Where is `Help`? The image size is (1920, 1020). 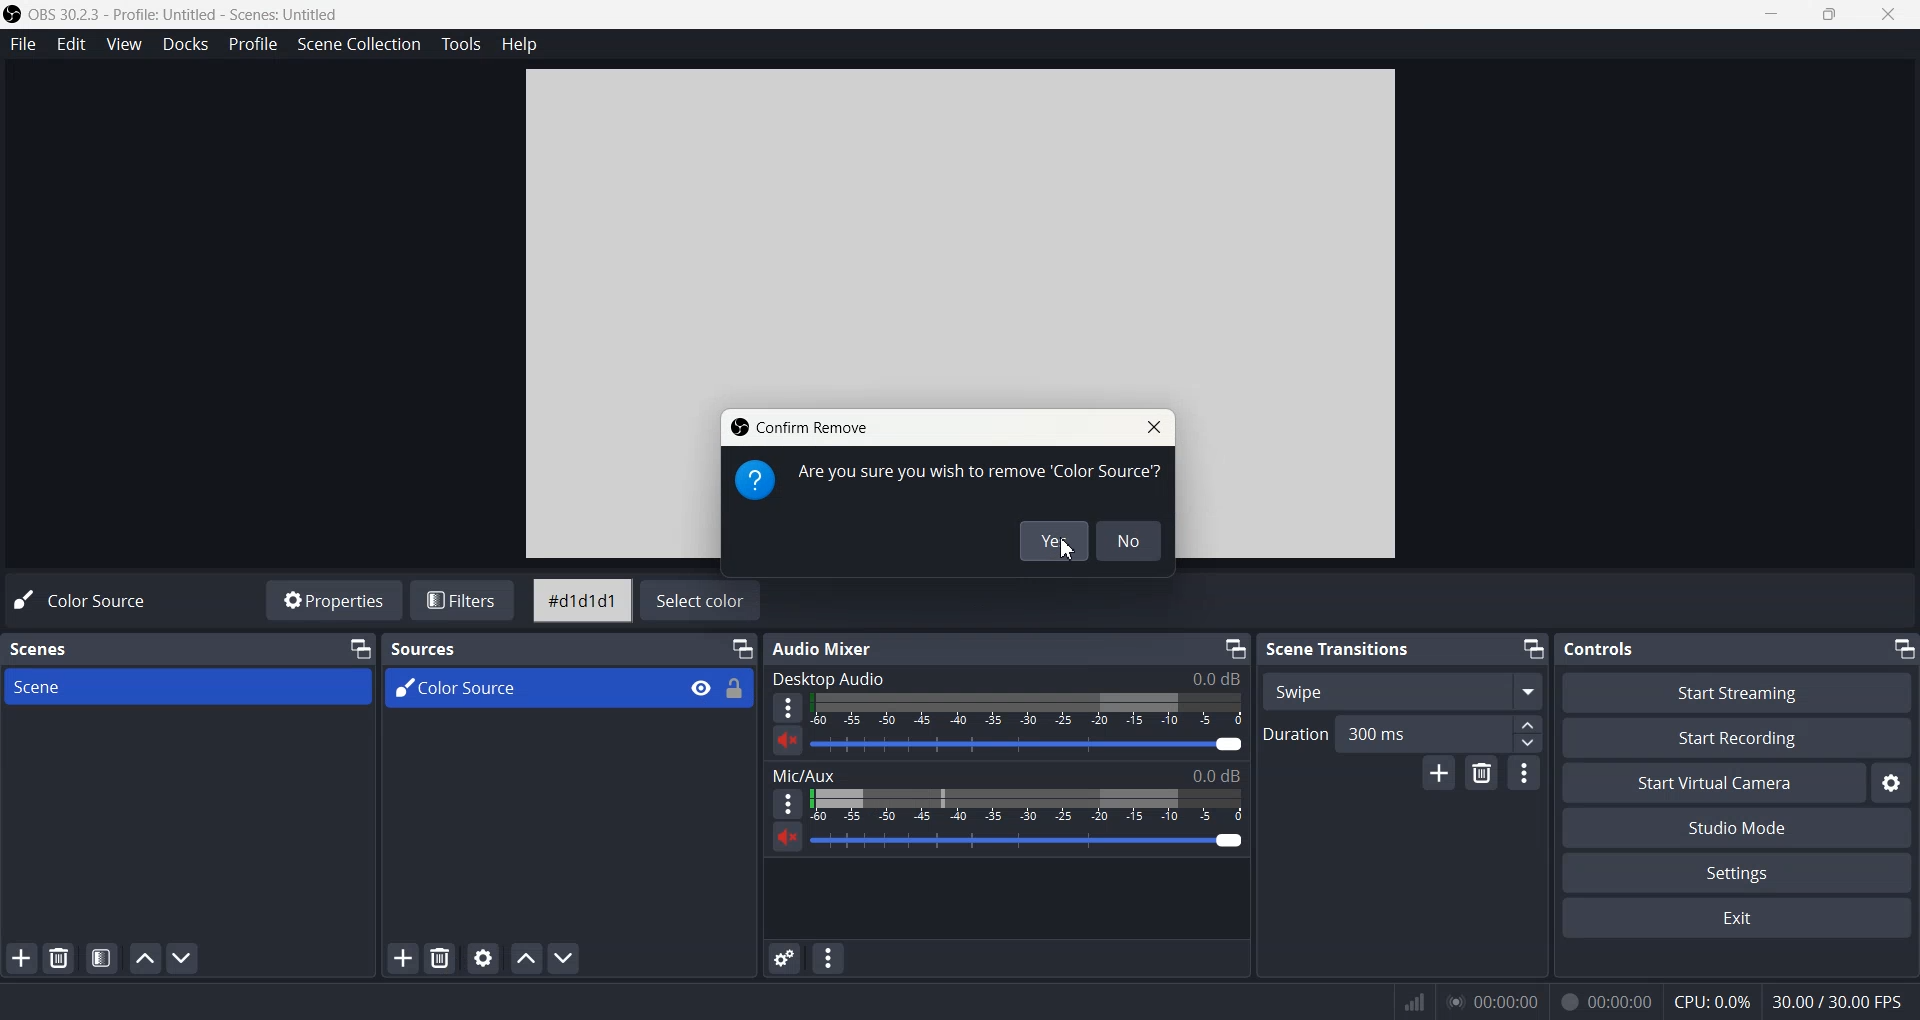 Help is located at coordinates (518, 45).